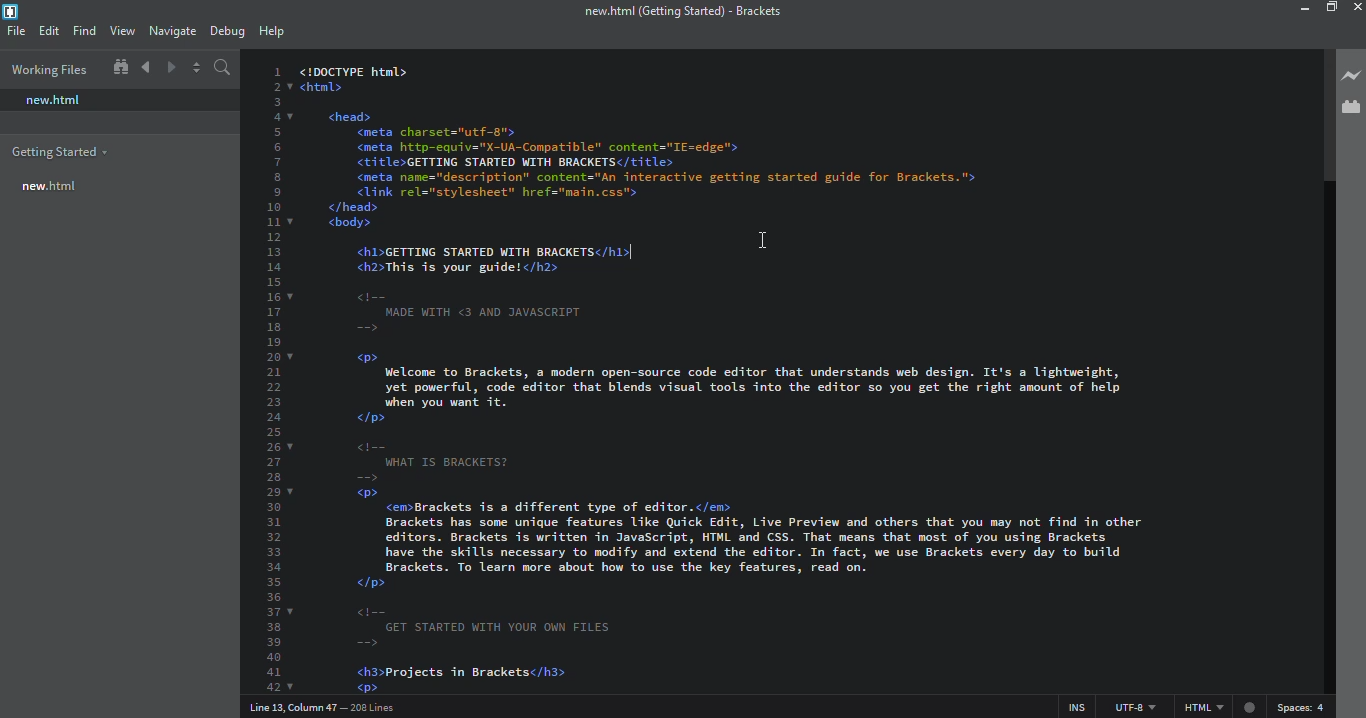 Image resolution: width=1366 pixels, height=718 pixels. Describe the element at coordinates (726, 146) in the screenshot. I see `test code` at that location.